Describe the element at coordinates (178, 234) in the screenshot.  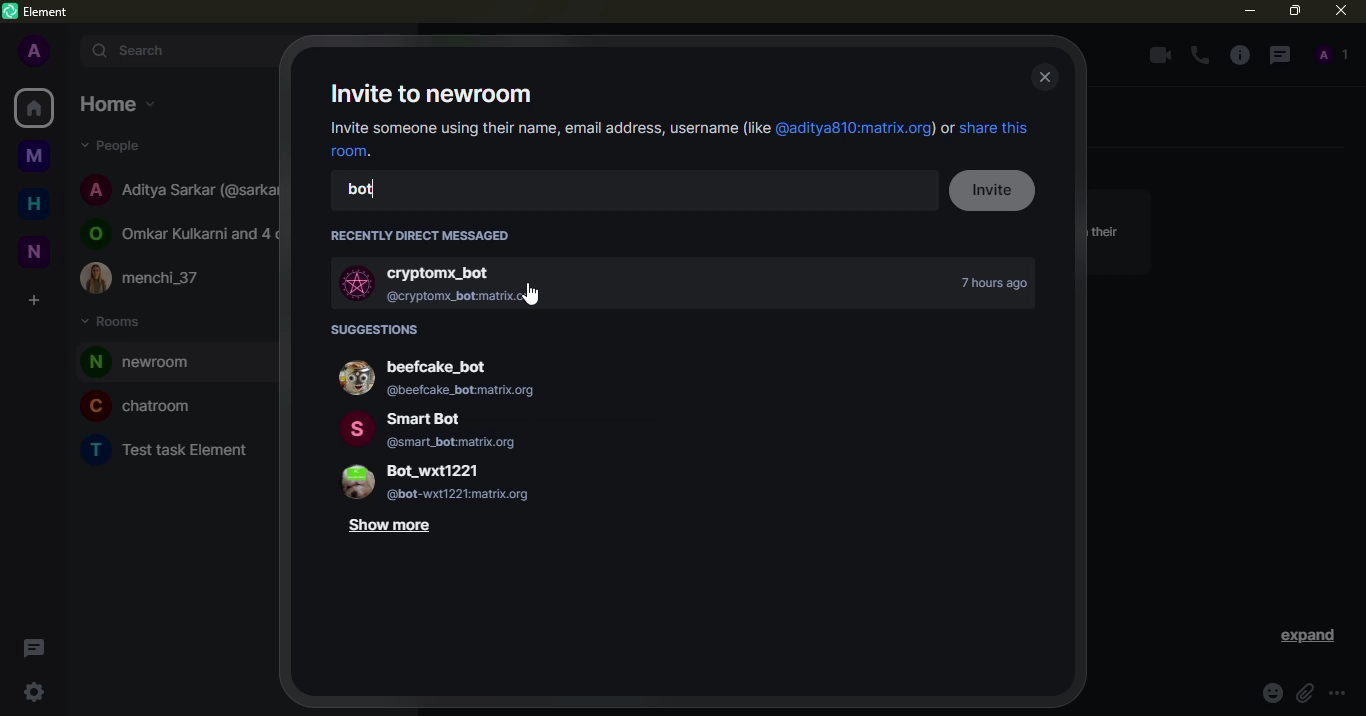
I see `Omkar Kulkarni and 4 others` at that location.